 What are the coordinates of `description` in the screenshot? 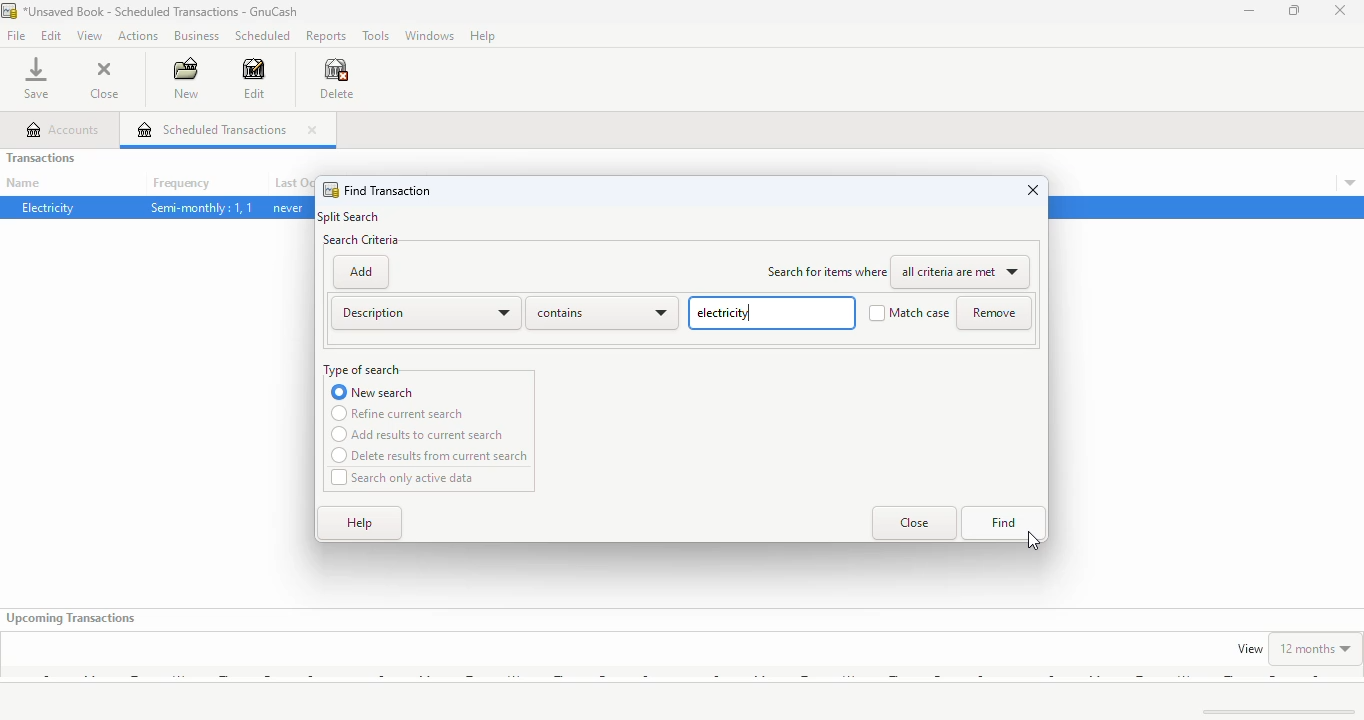 It's located at (425, 313).